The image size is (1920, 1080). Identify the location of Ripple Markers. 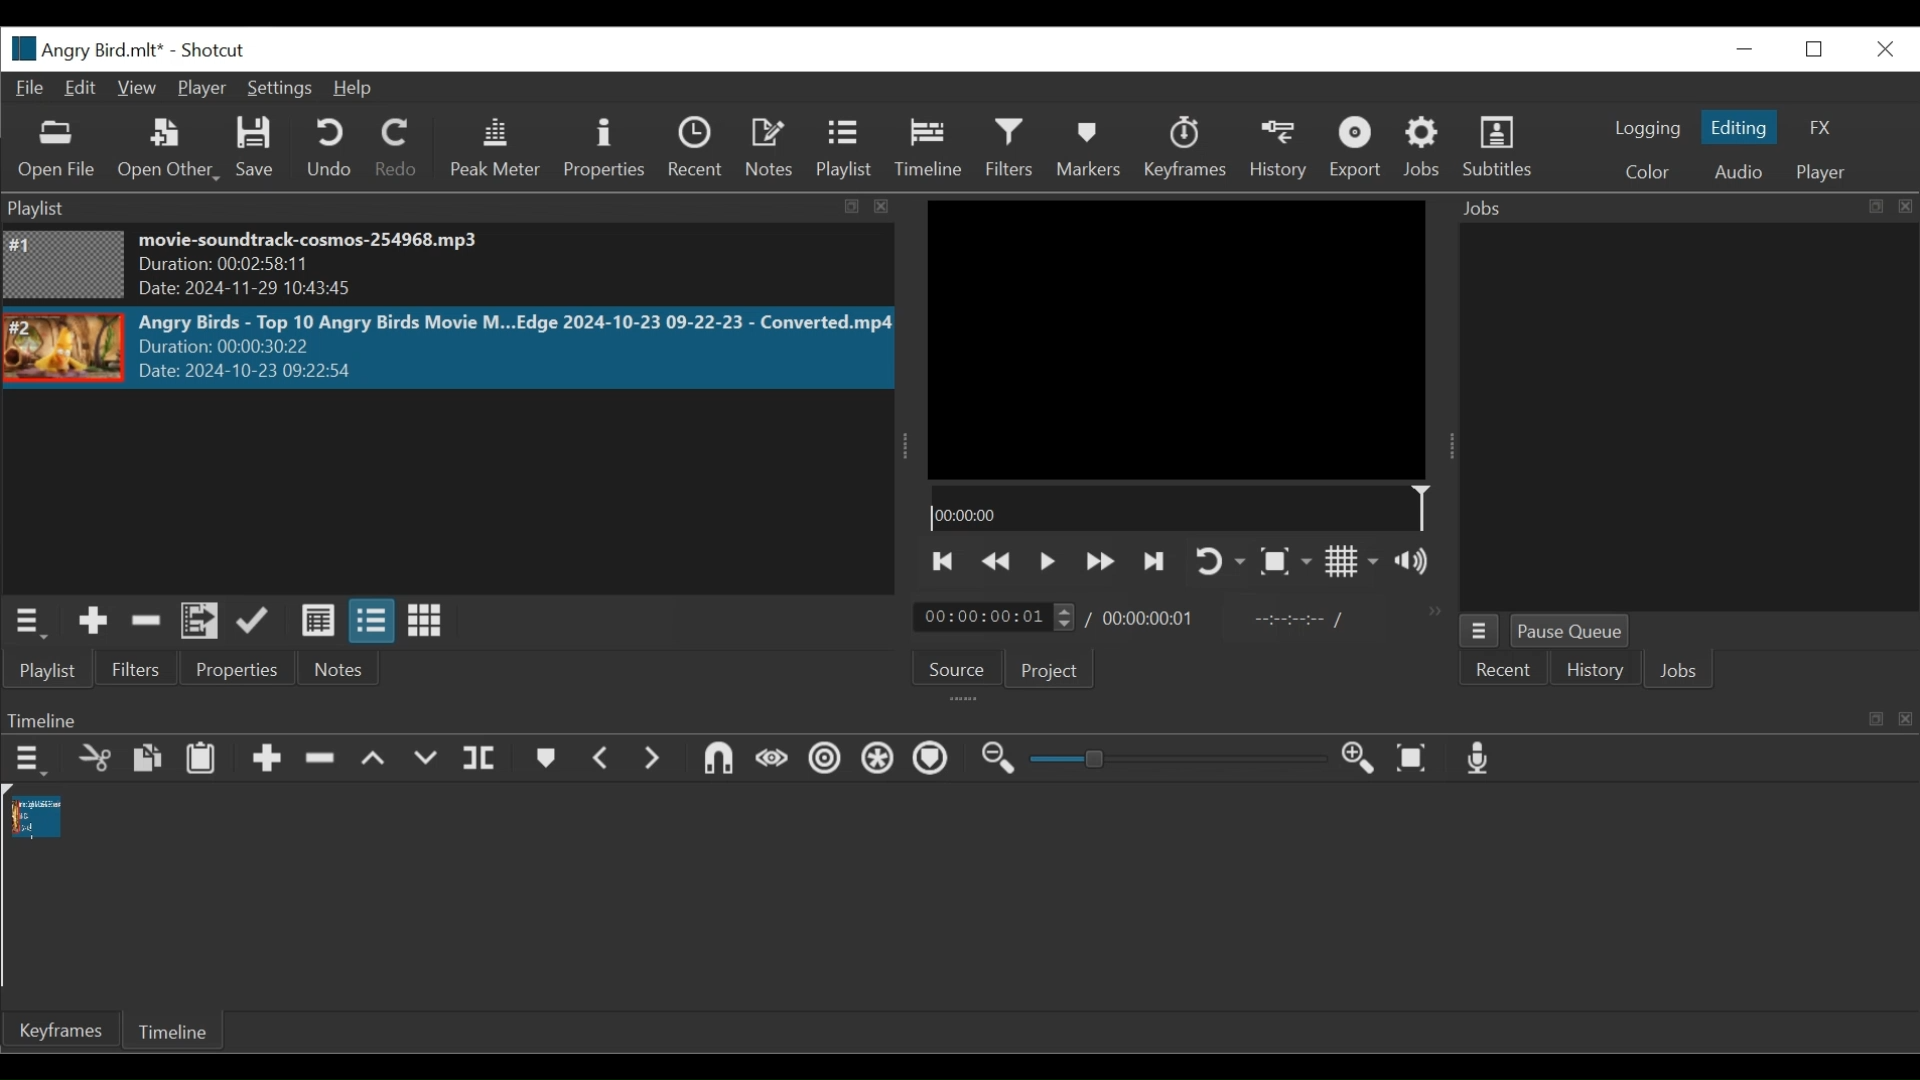
(931, 762).